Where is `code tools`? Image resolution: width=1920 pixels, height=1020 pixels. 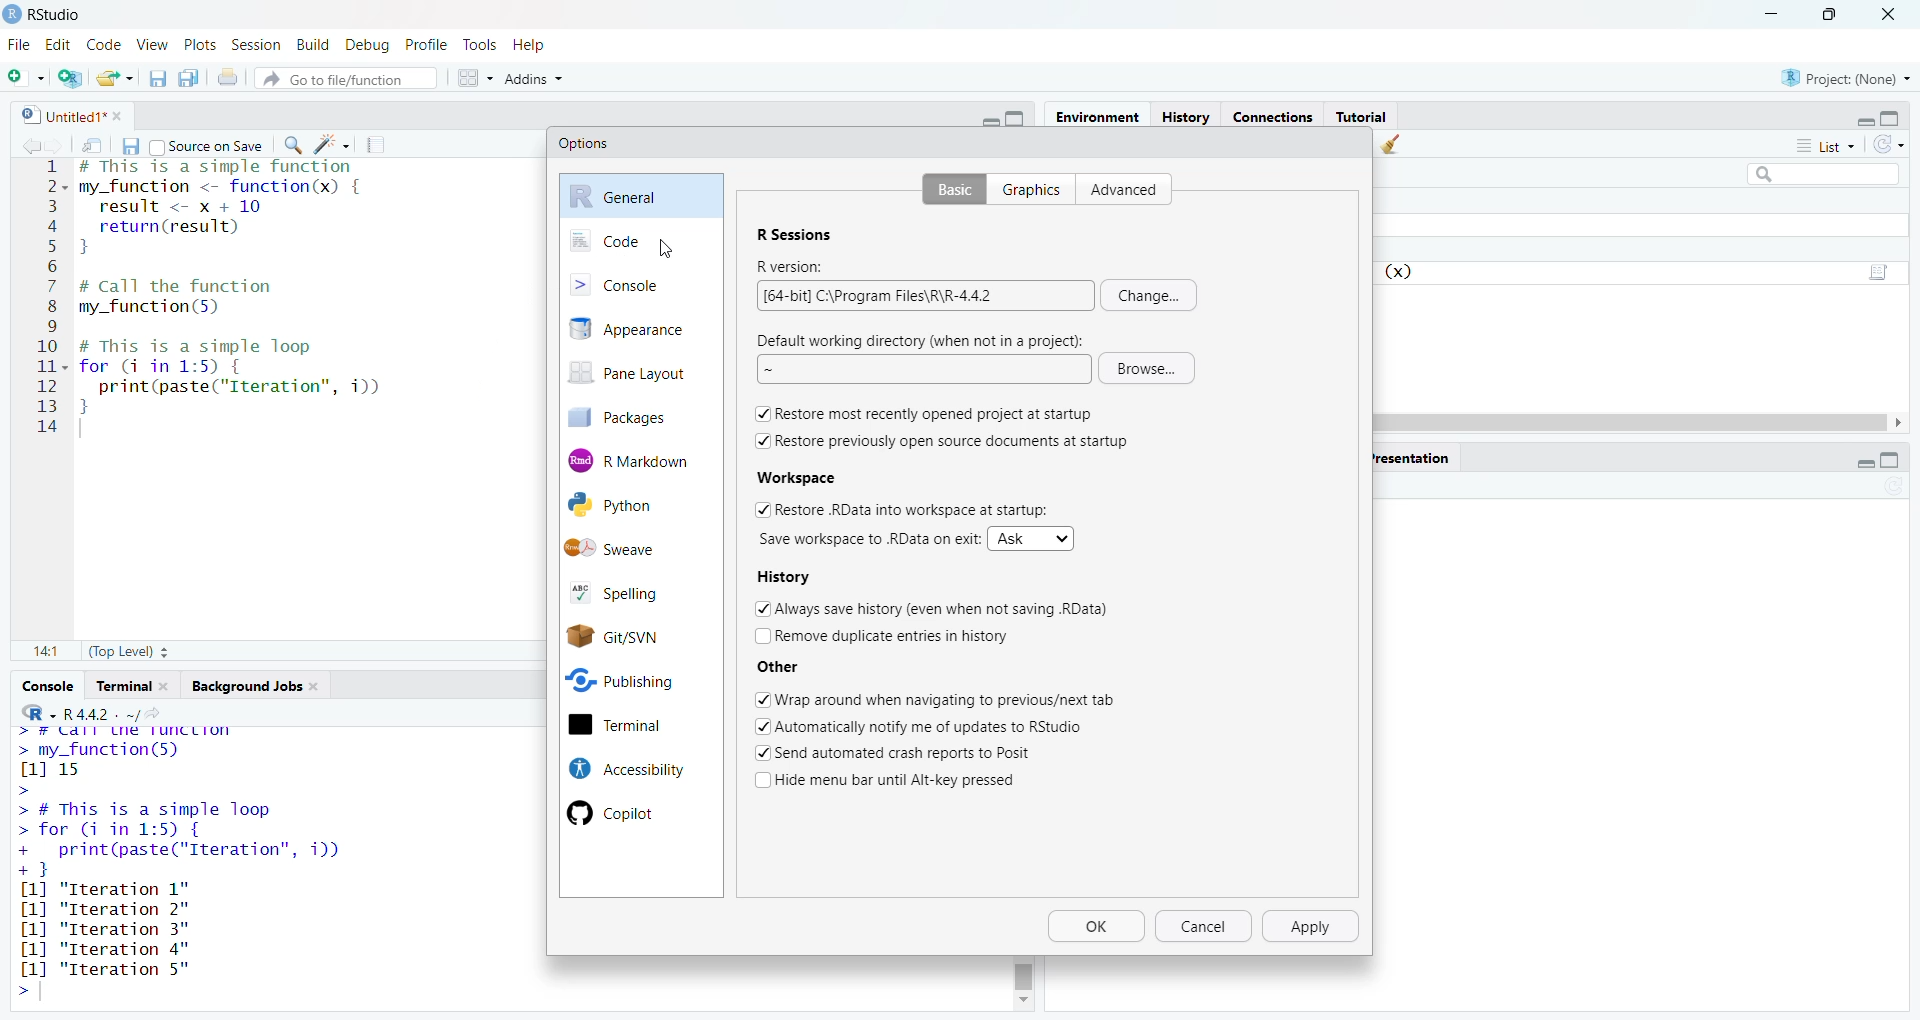
code tools is located at coordinates (333, 144).